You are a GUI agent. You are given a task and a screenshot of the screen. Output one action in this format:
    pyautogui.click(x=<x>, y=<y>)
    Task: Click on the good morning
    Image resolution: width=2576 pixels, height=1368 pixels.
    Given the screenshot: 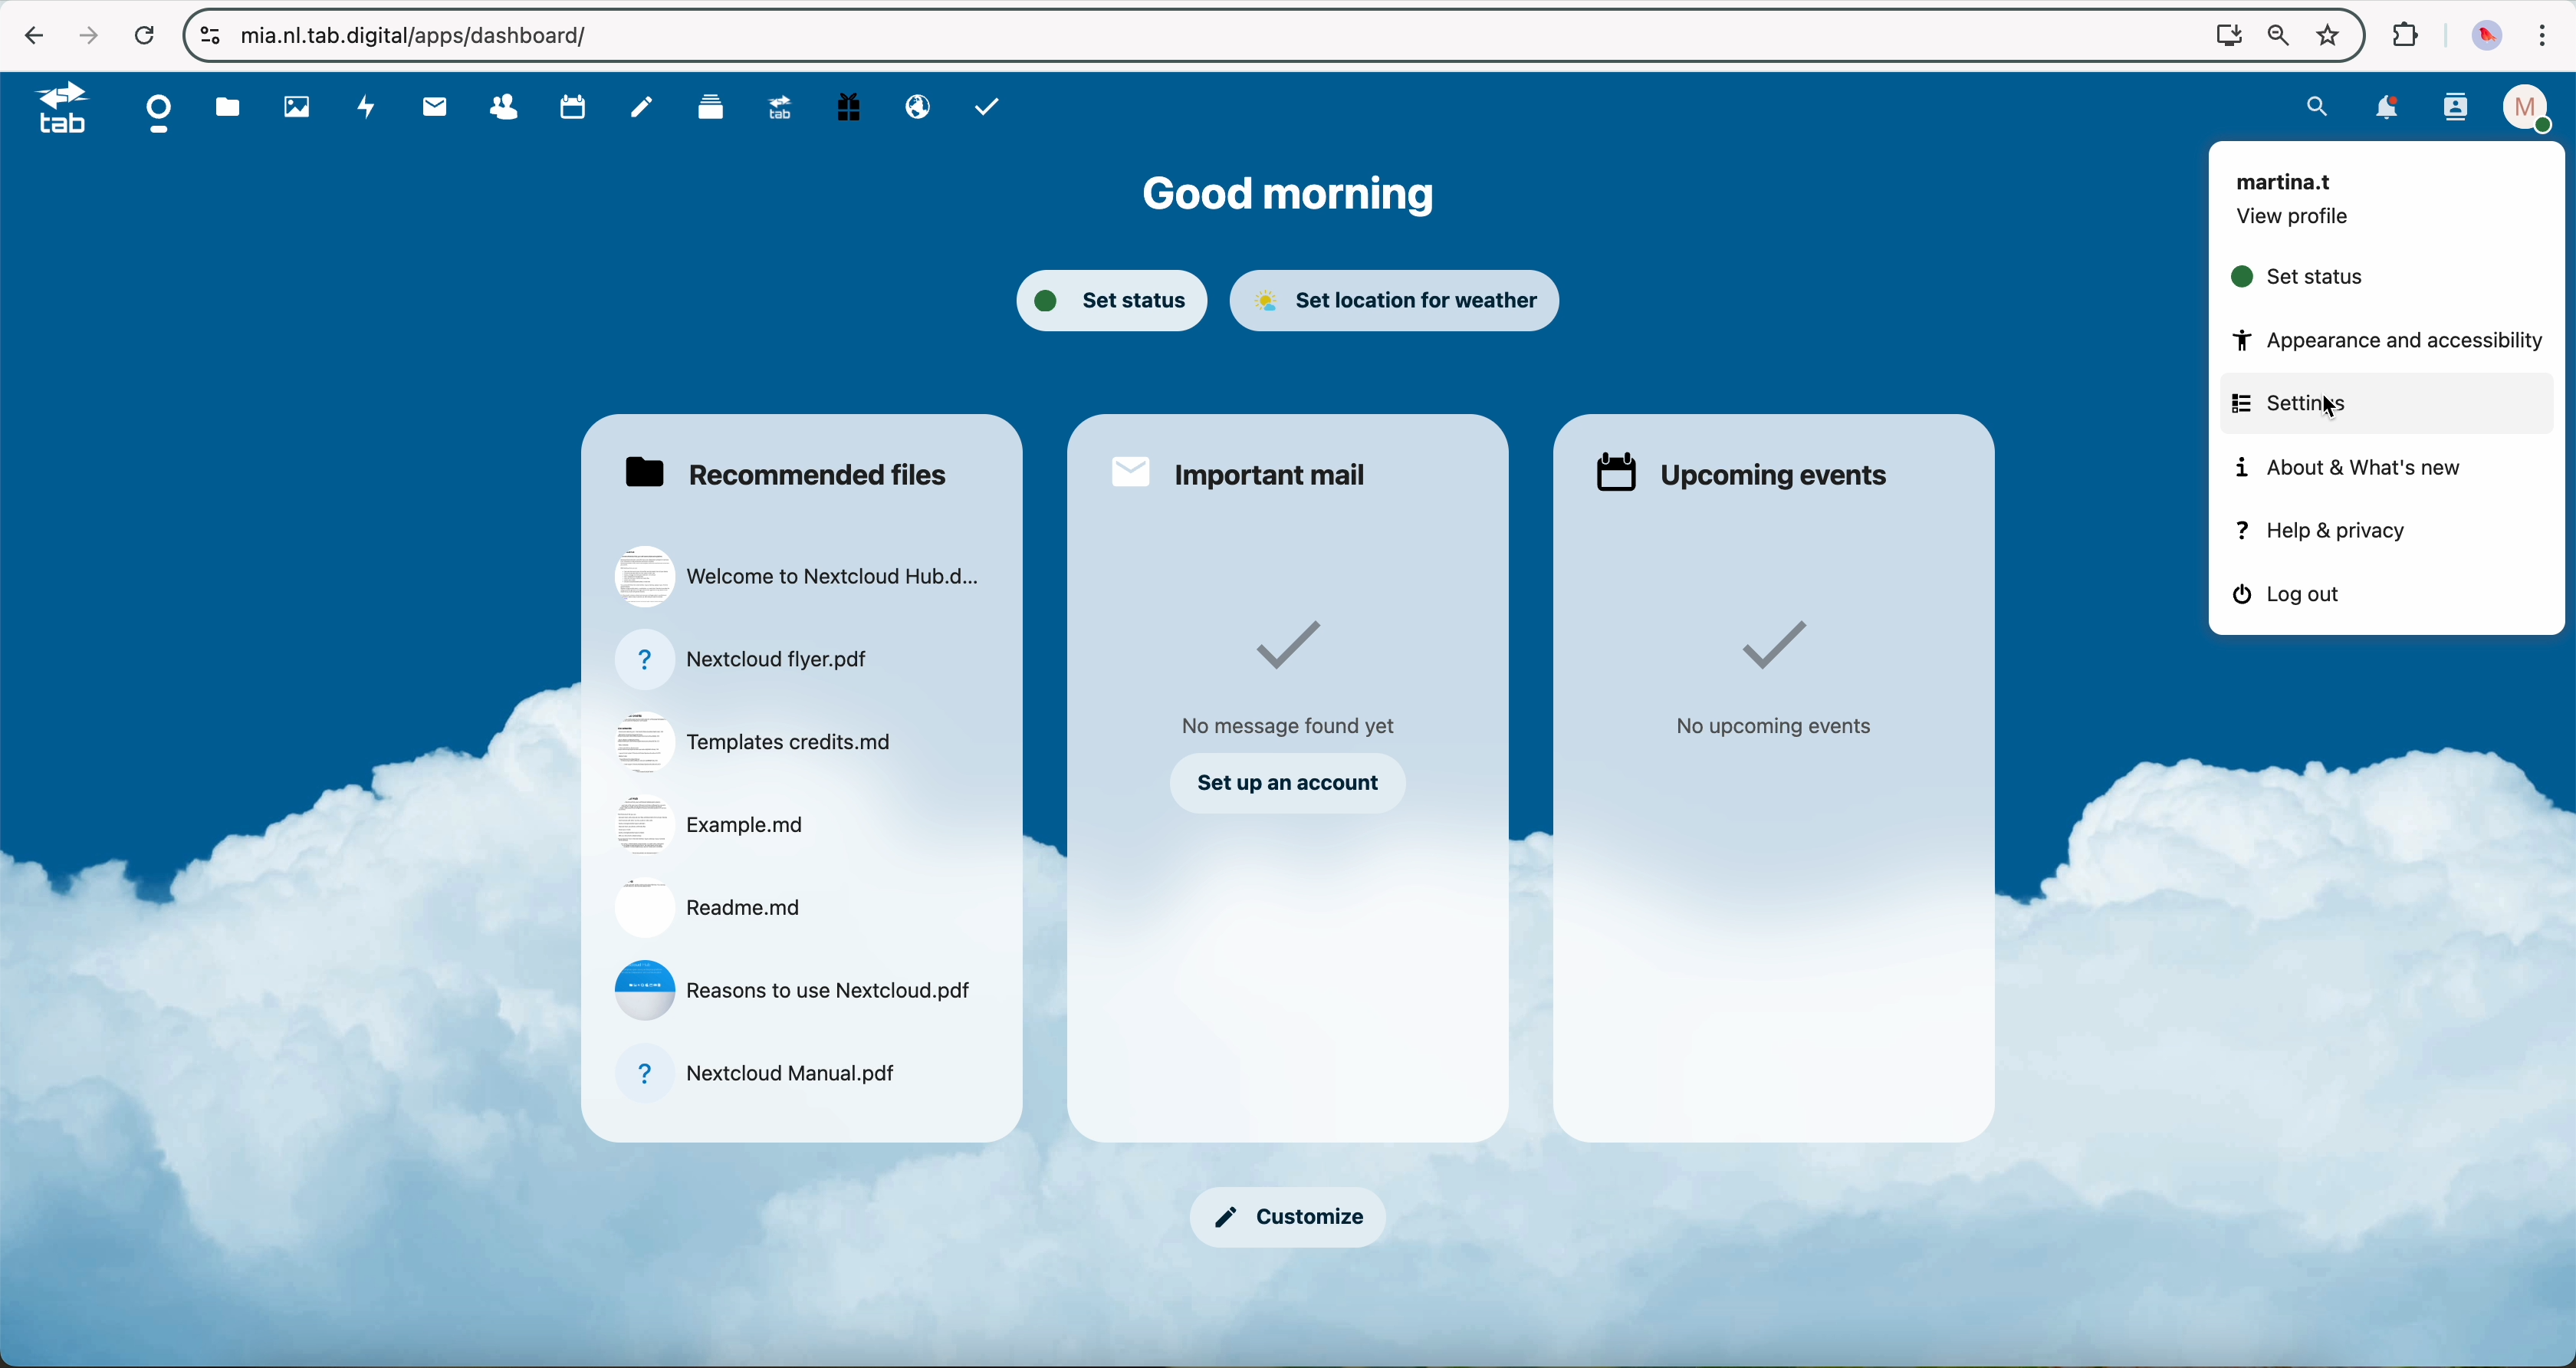 What is the action you would take?
    pyautogui.click(x=1297, y=192)
    